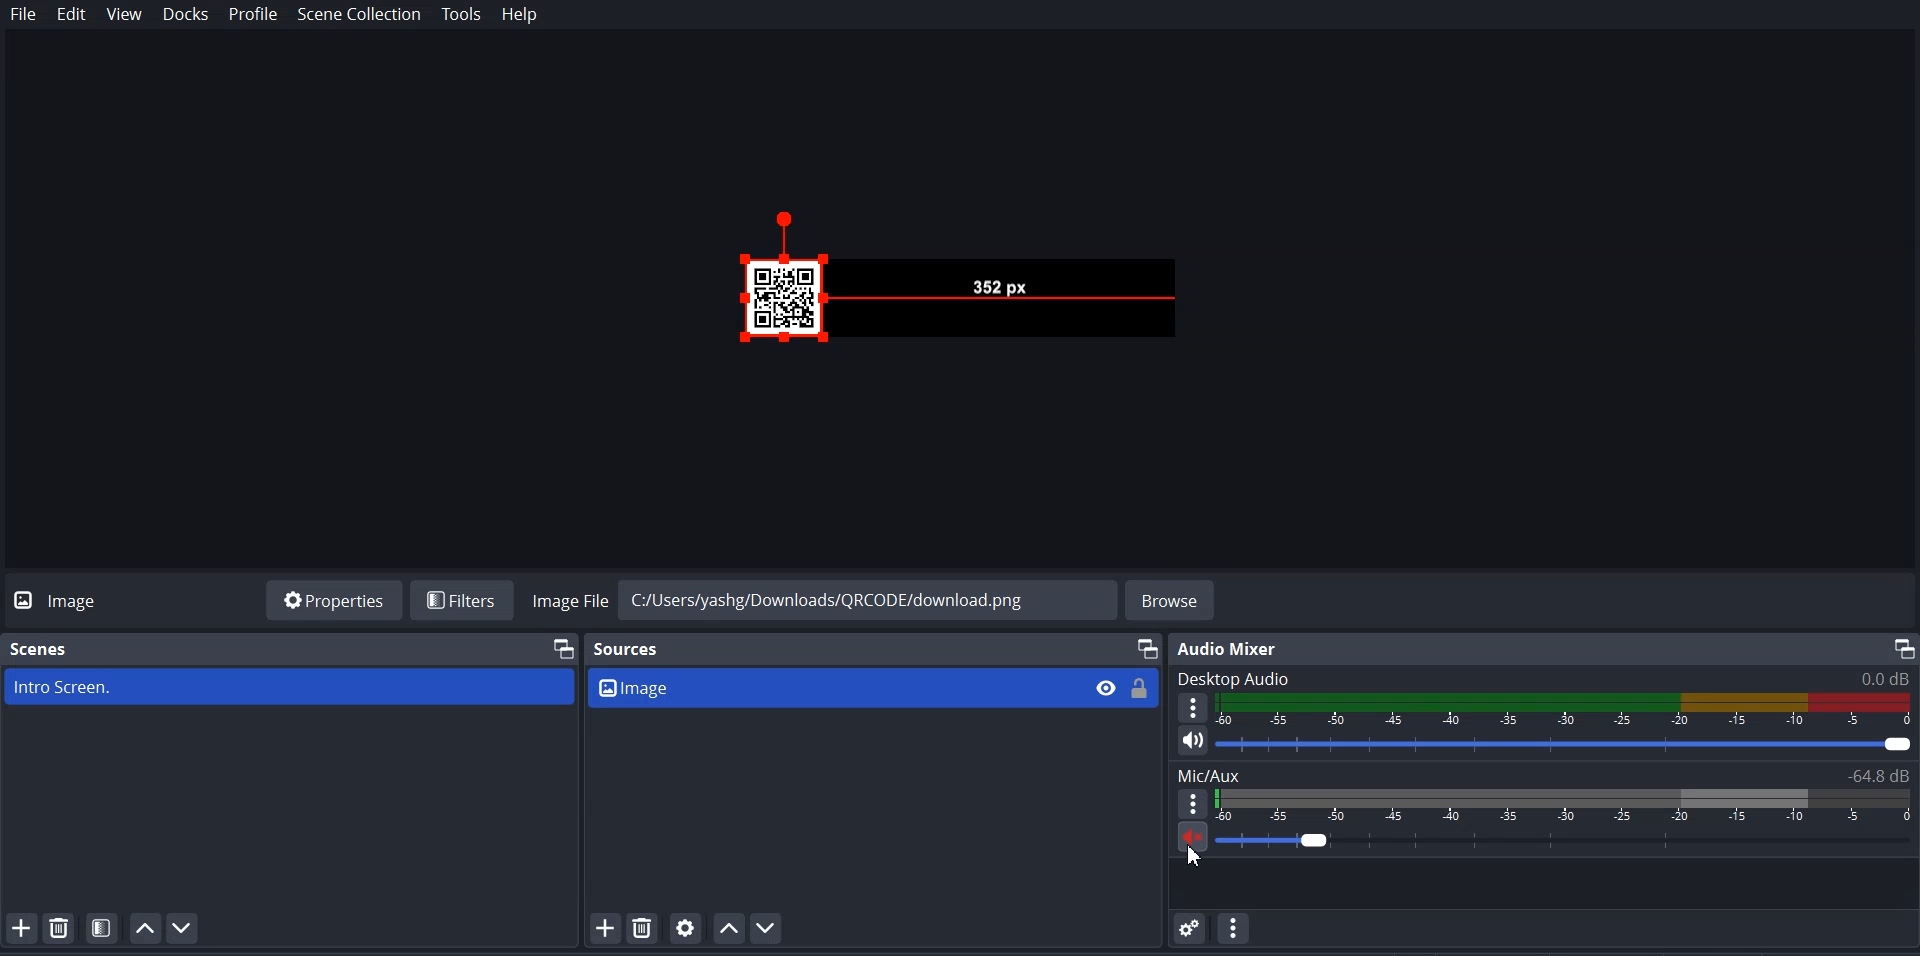  What do you see at coordinates (1565, 839) in the screenshot?
I see `Volume Adjuster` at bounding box center [1565, 839].